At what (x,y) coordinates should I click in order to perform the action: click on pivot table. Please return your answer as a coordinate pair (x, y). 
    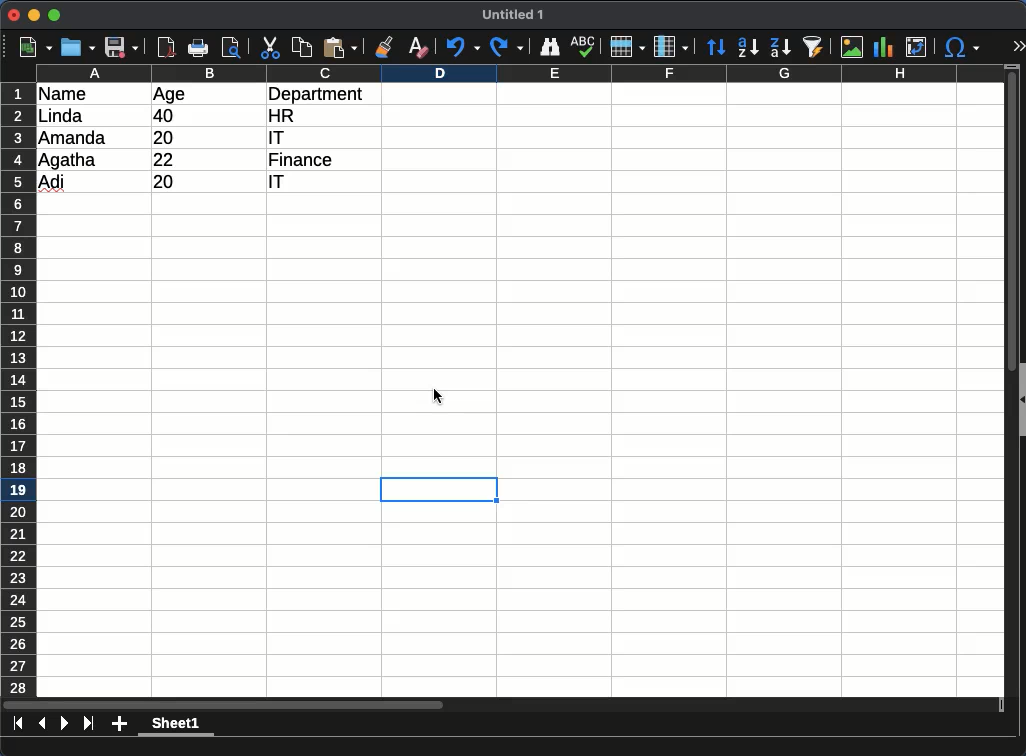
    Looking at the image, I should click on (916, 48).